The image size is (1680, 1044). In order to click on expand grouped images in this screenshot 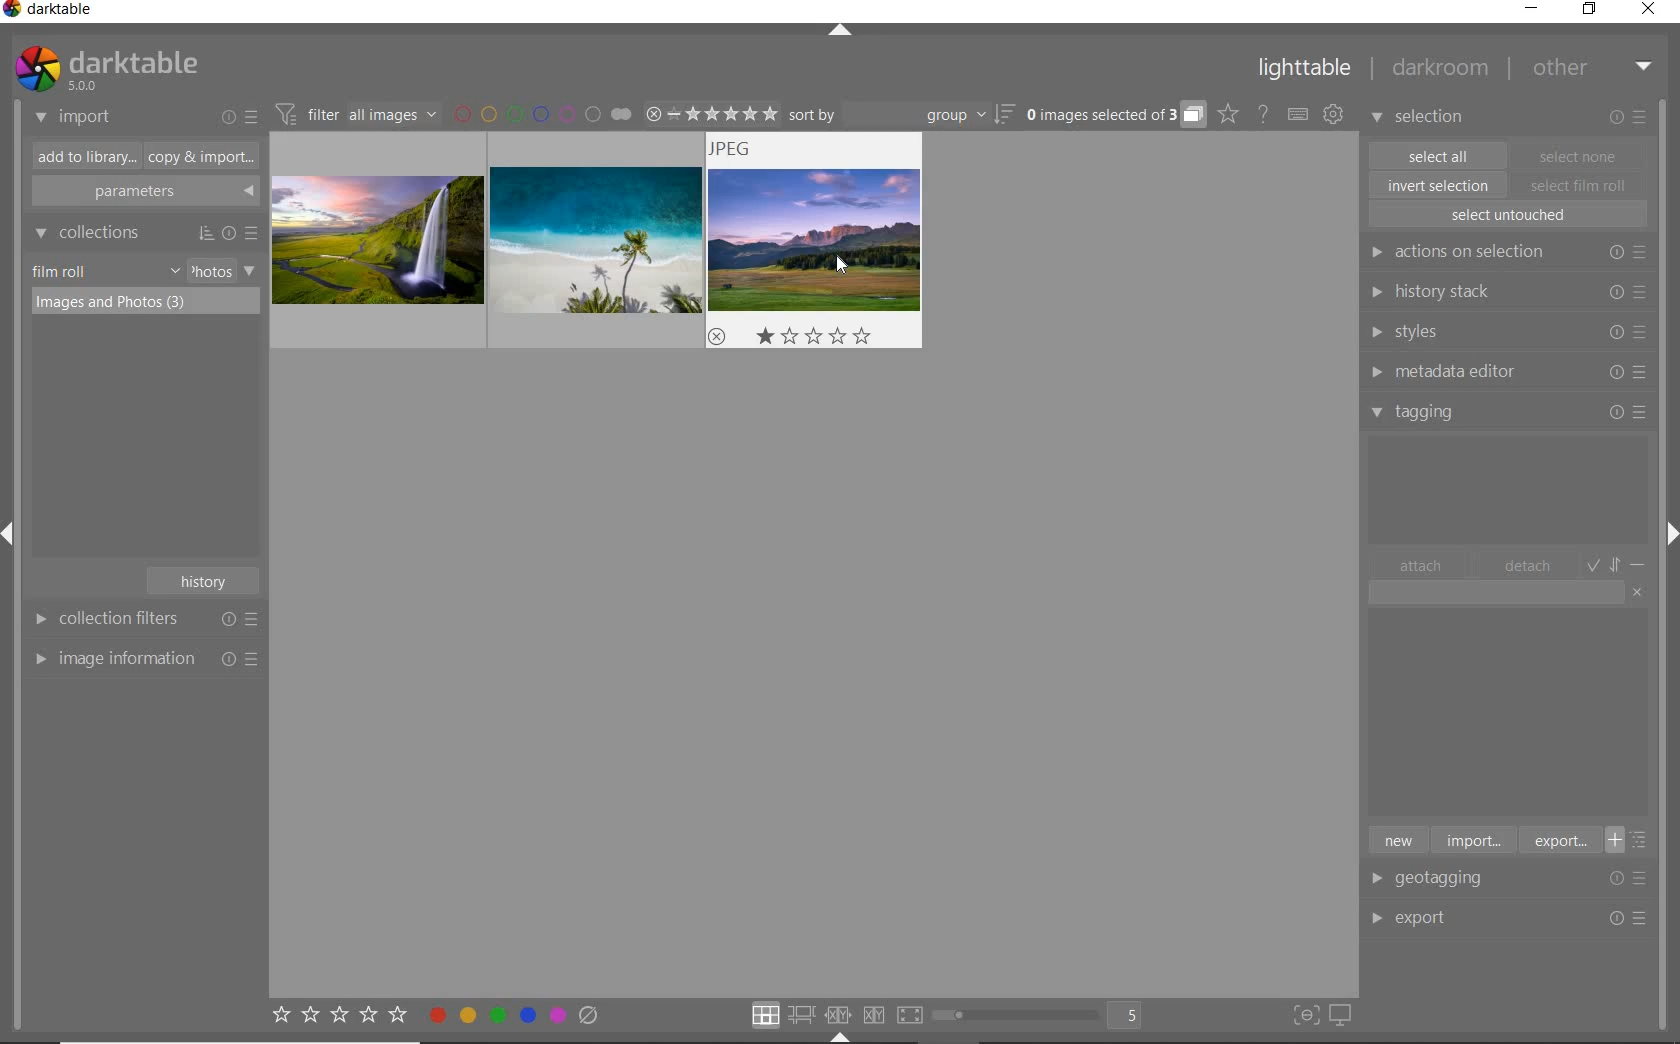, I will do `click(1114, 116)`.